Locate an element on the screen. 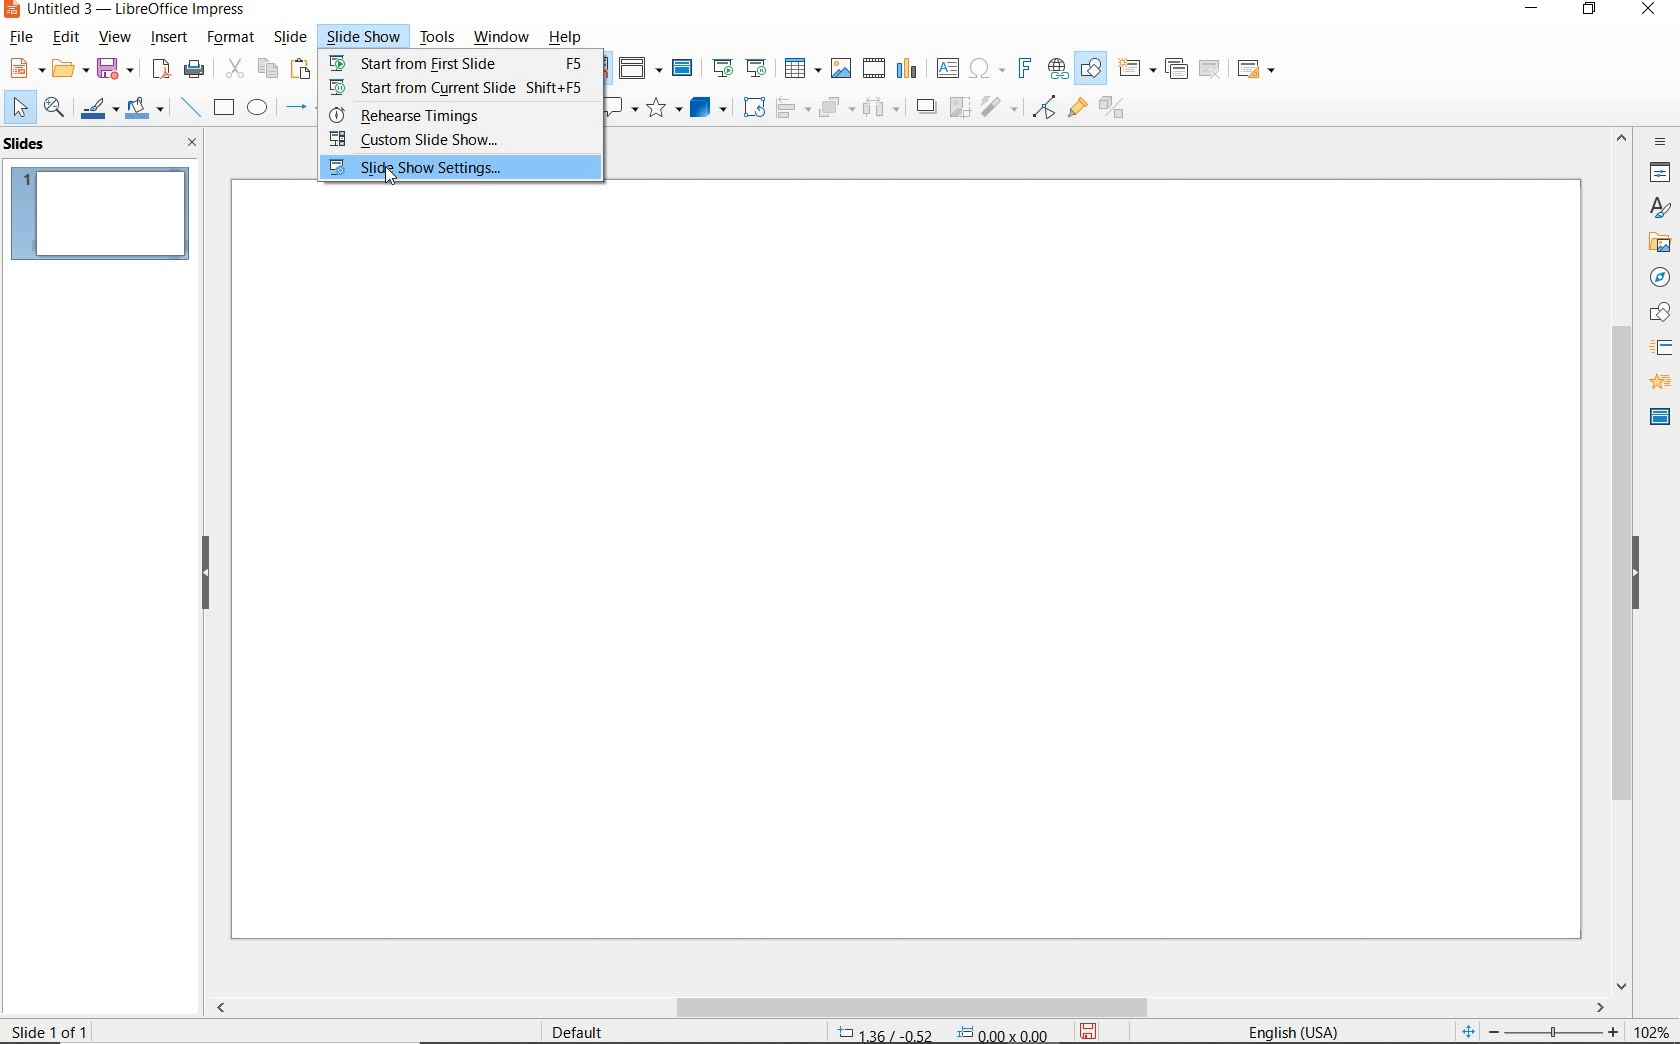 This screenshot has height=1044, width=1680. CURSOR is located at coordinates (392, 179).